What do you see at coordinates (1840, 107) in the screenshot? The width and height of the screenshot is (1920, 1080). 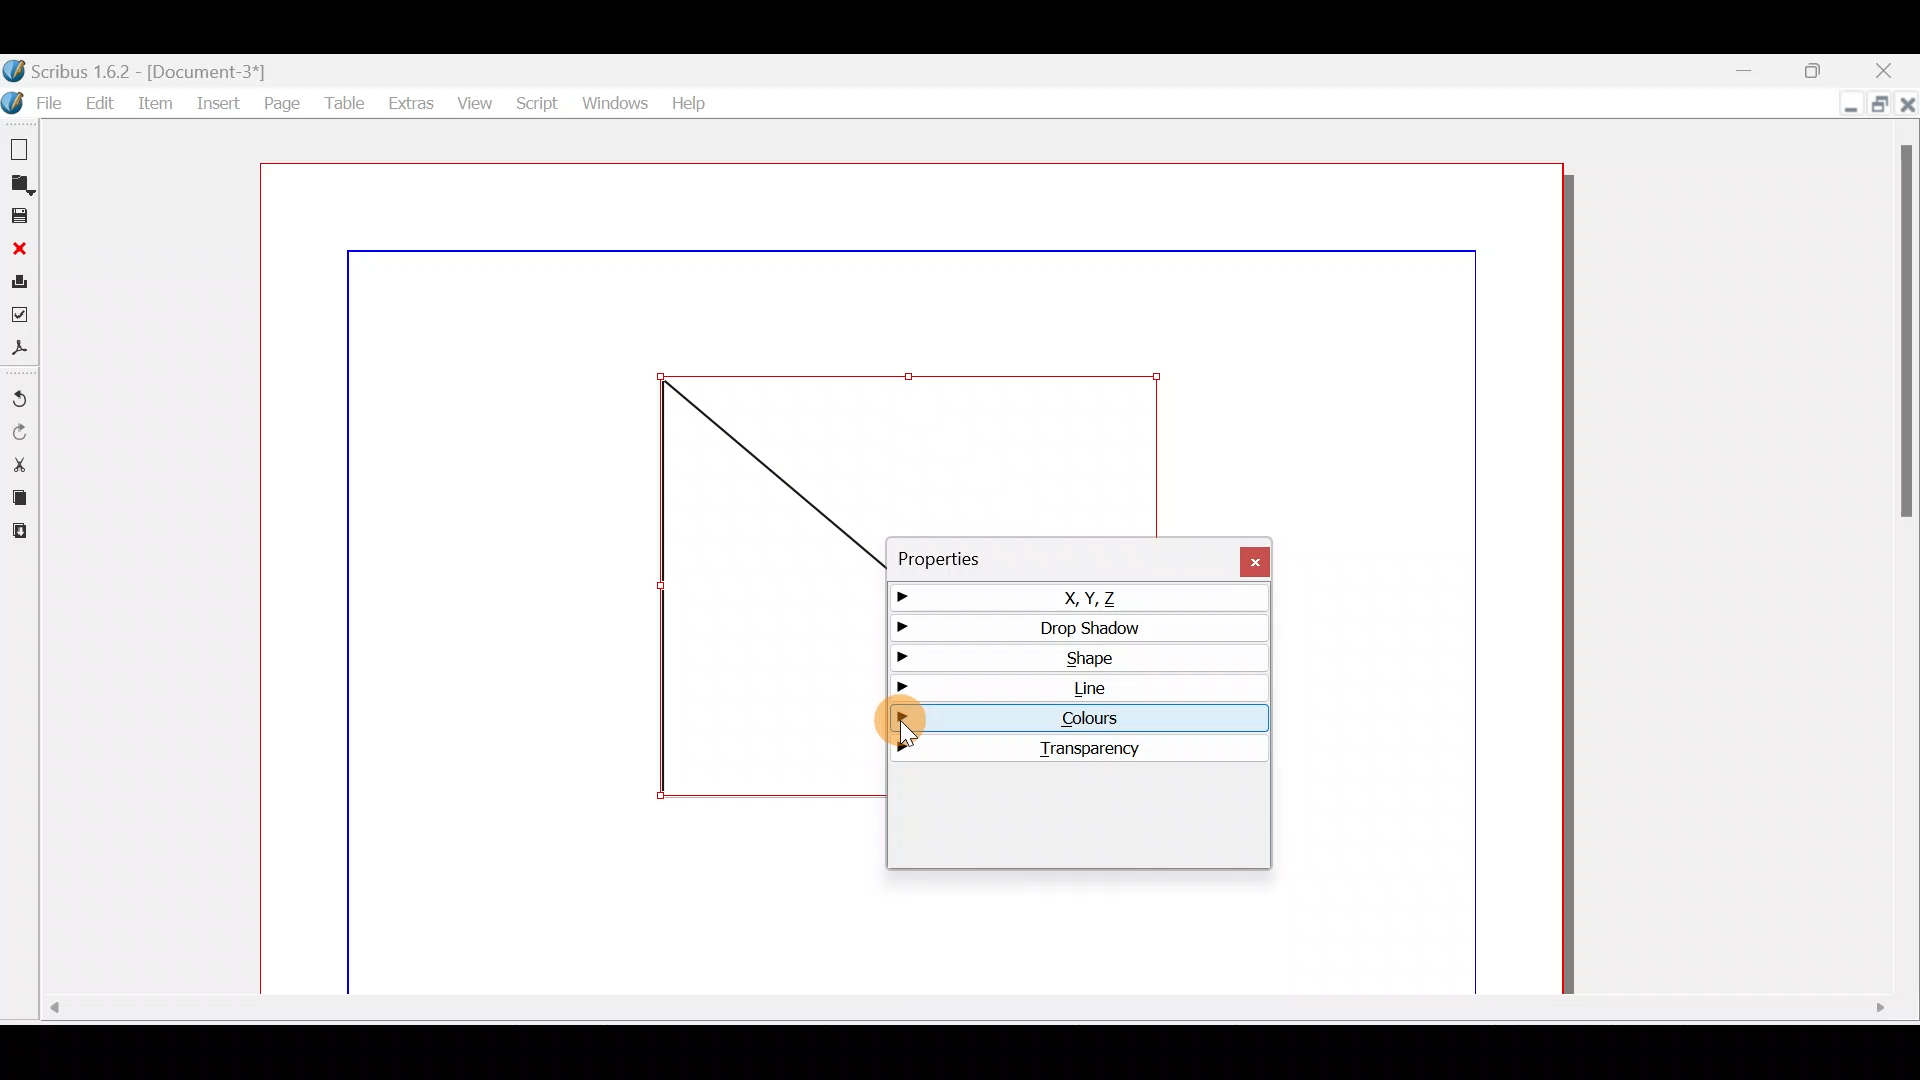 I see `Minimise` at bounding box center [1840, 107].